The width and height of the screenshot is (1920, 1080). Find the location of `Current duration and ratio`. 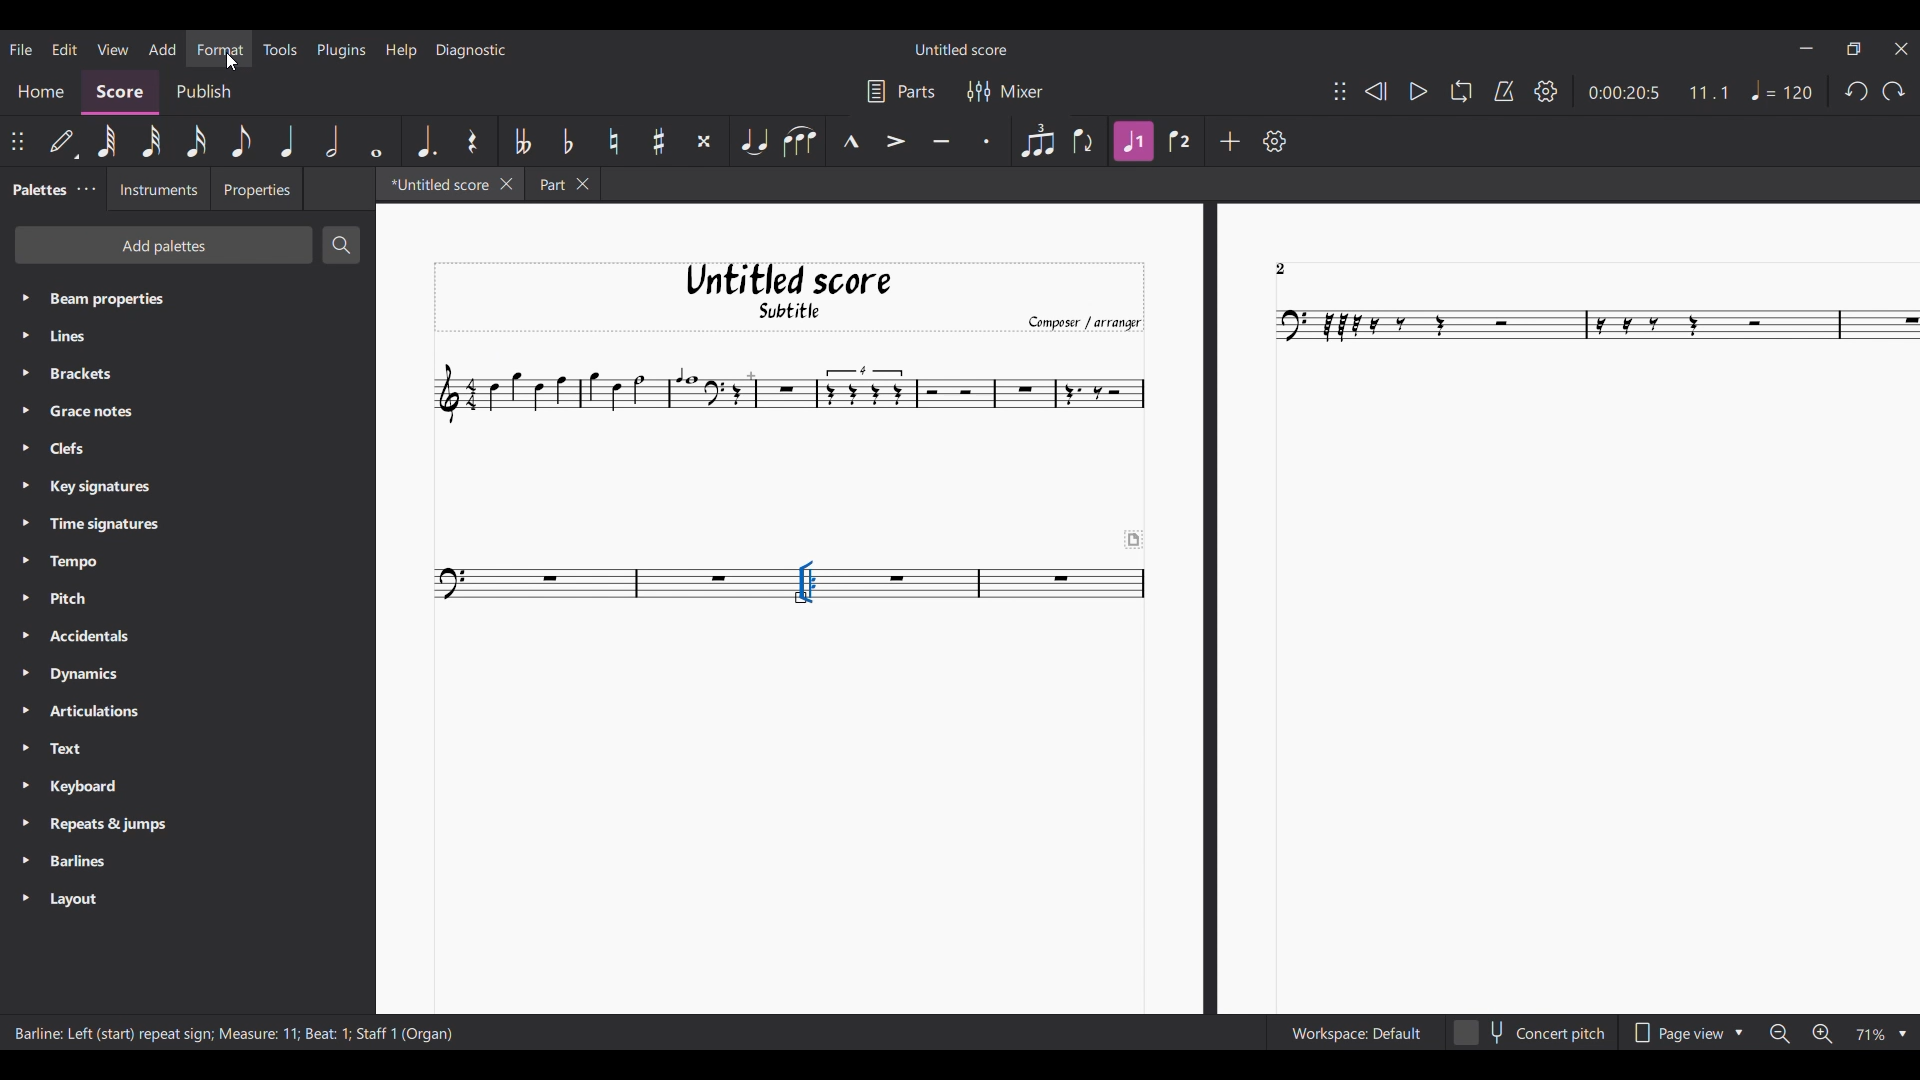

Current duration and ratio is located at coordinates (1659, 93).